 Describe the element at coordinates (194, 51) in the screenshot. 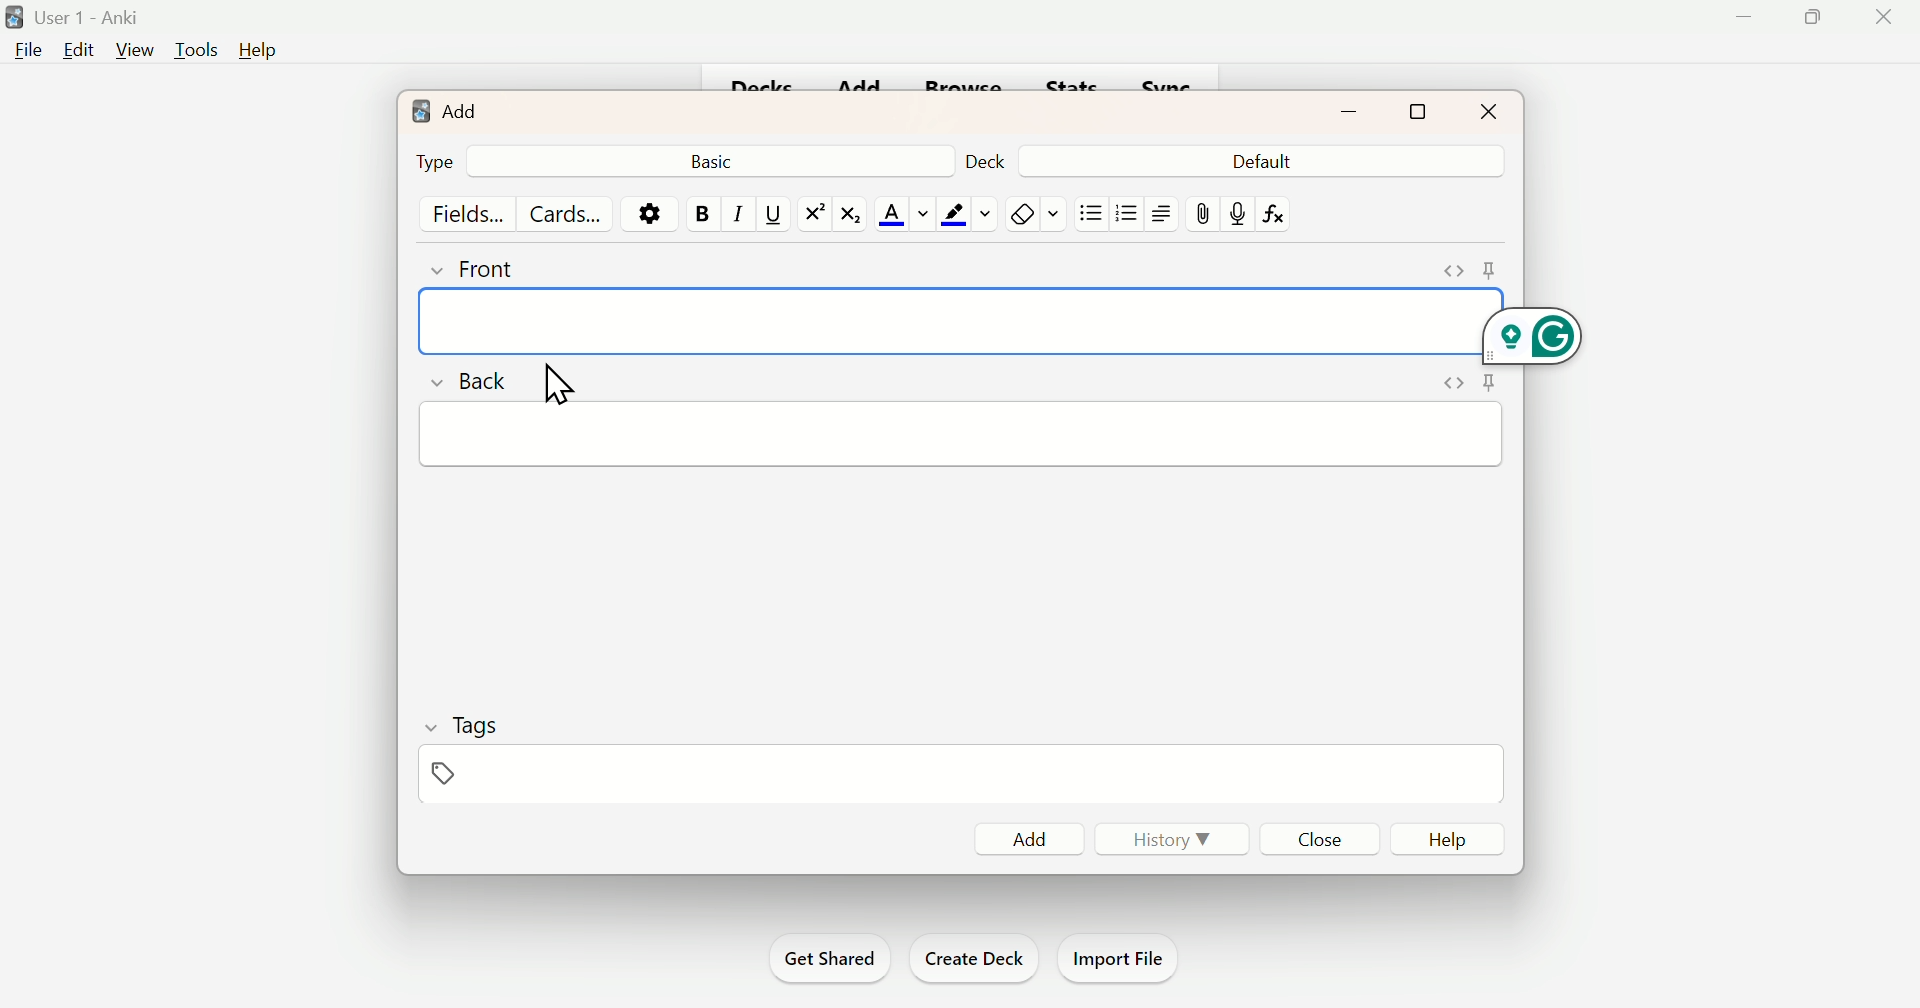

I see `Tools` at that location.